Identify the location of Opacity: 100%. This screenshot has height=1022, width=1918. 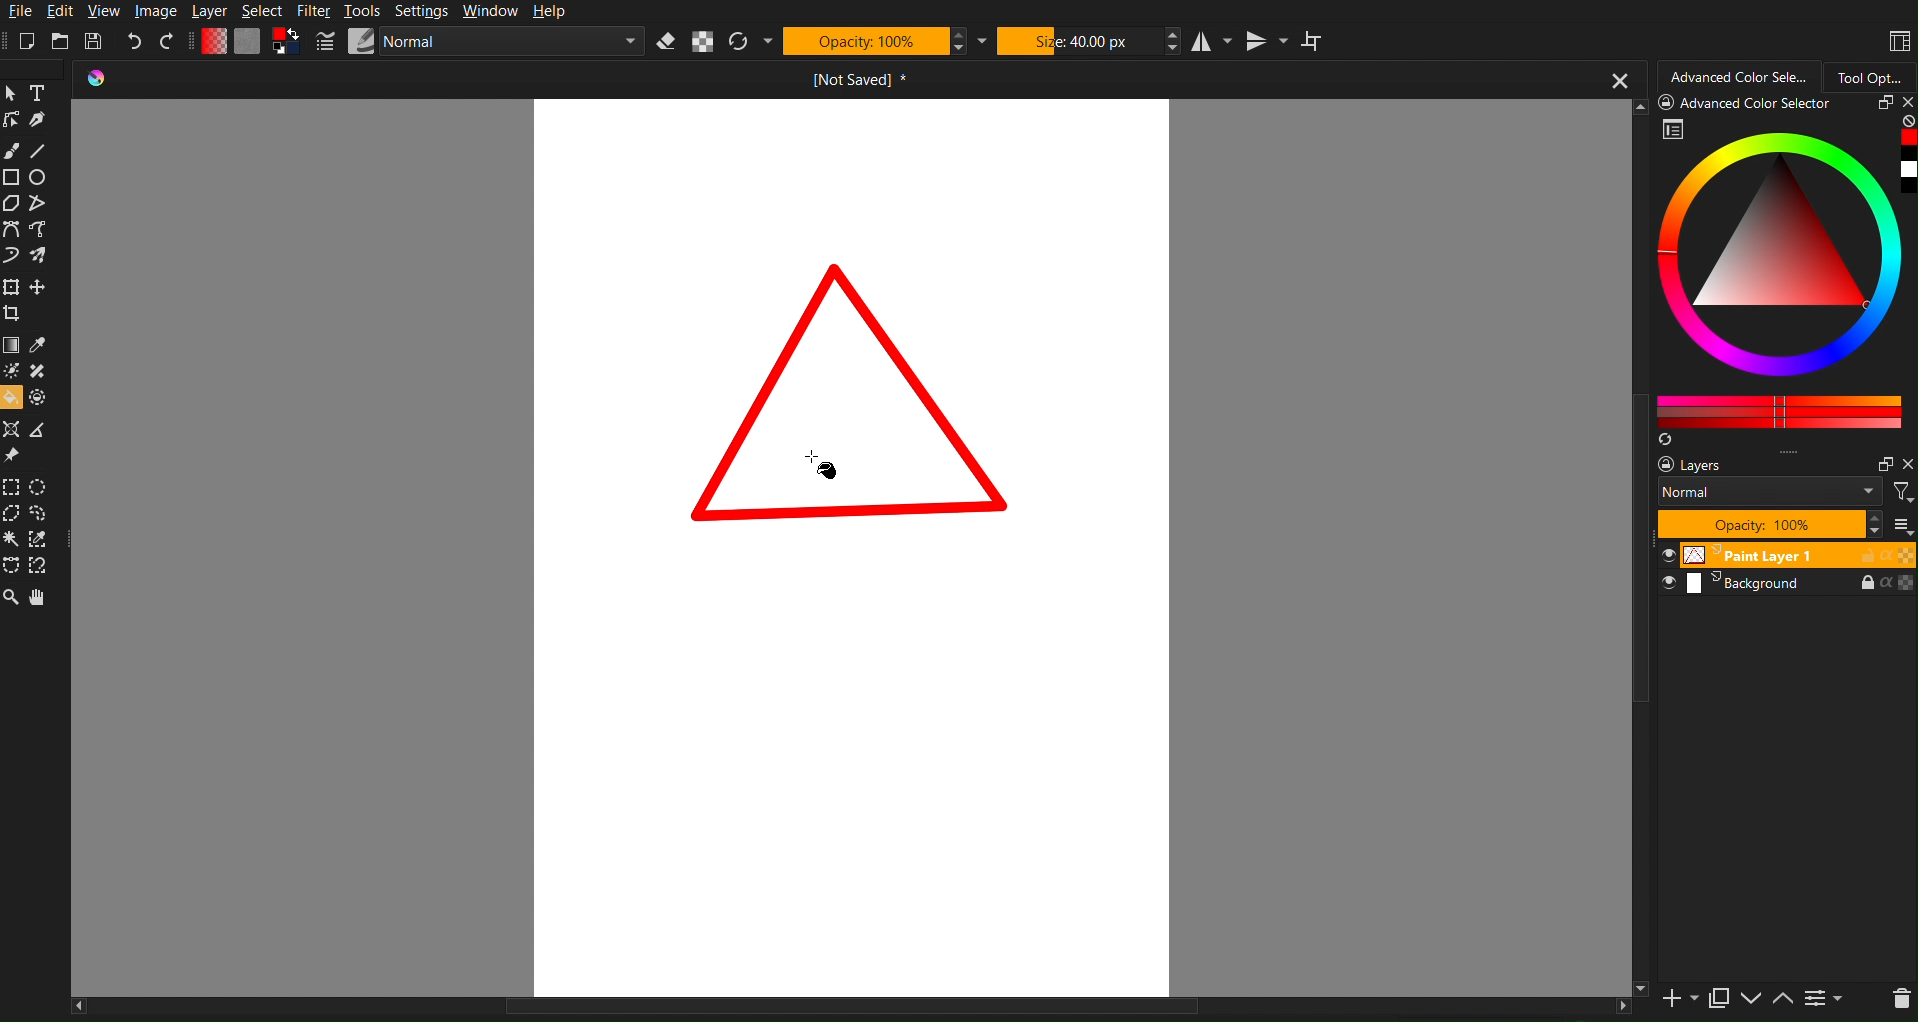
(865, 41).